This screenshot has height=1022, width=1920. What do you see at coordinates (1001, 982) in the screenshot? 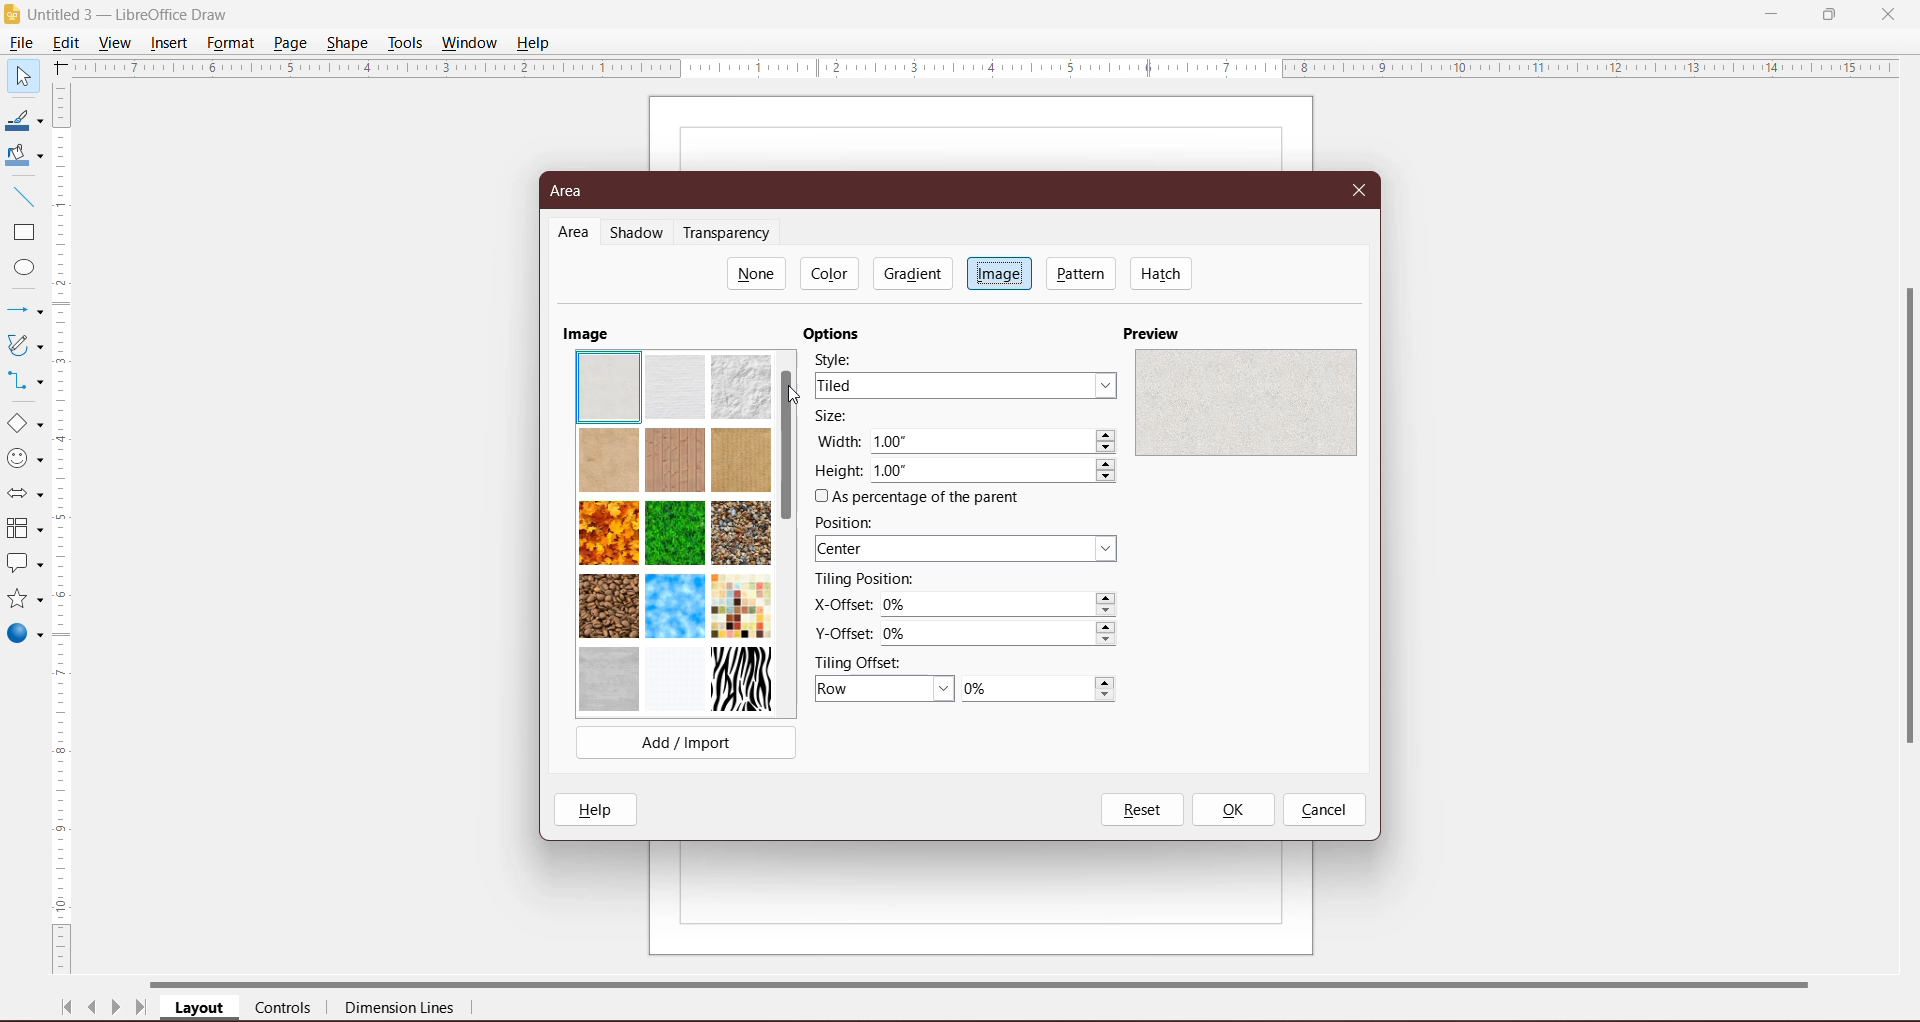
I see `Horizontal Scroll Bar` at bounding box center [1001, 982].